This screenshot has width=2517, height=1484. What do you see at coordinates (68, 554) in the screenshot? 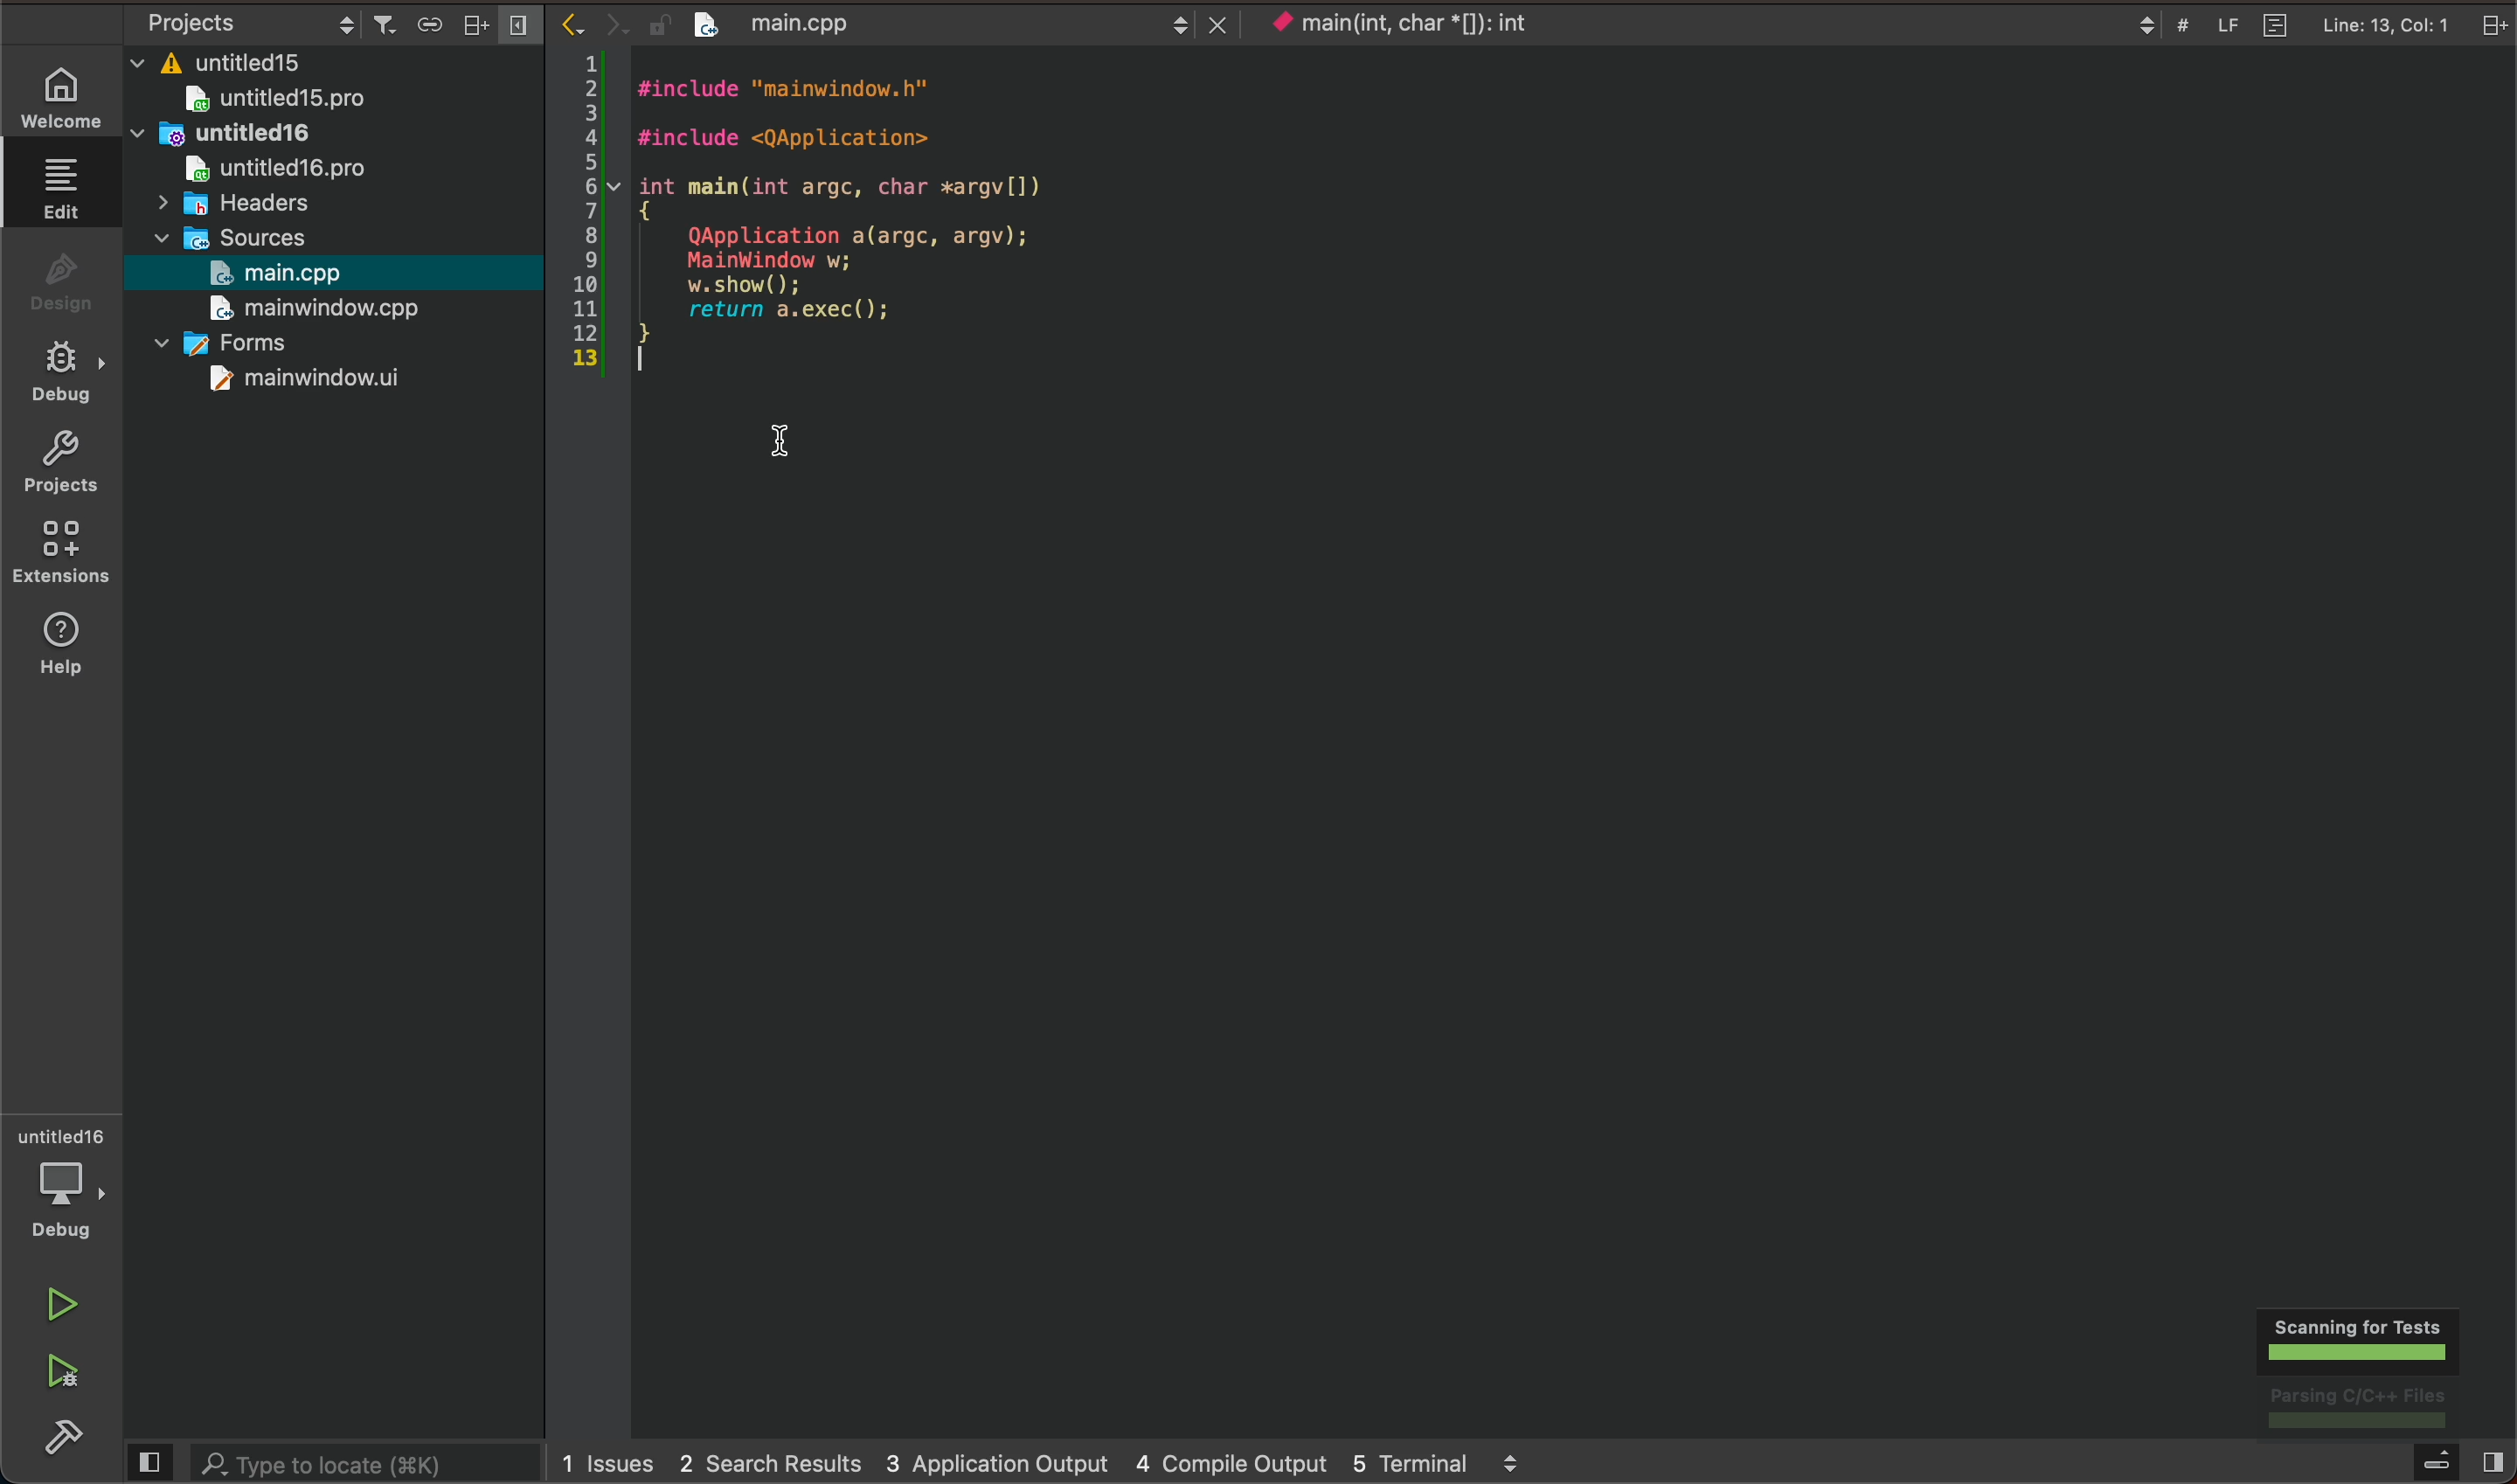
I see `Extension ` at bounding box center [68, 554].